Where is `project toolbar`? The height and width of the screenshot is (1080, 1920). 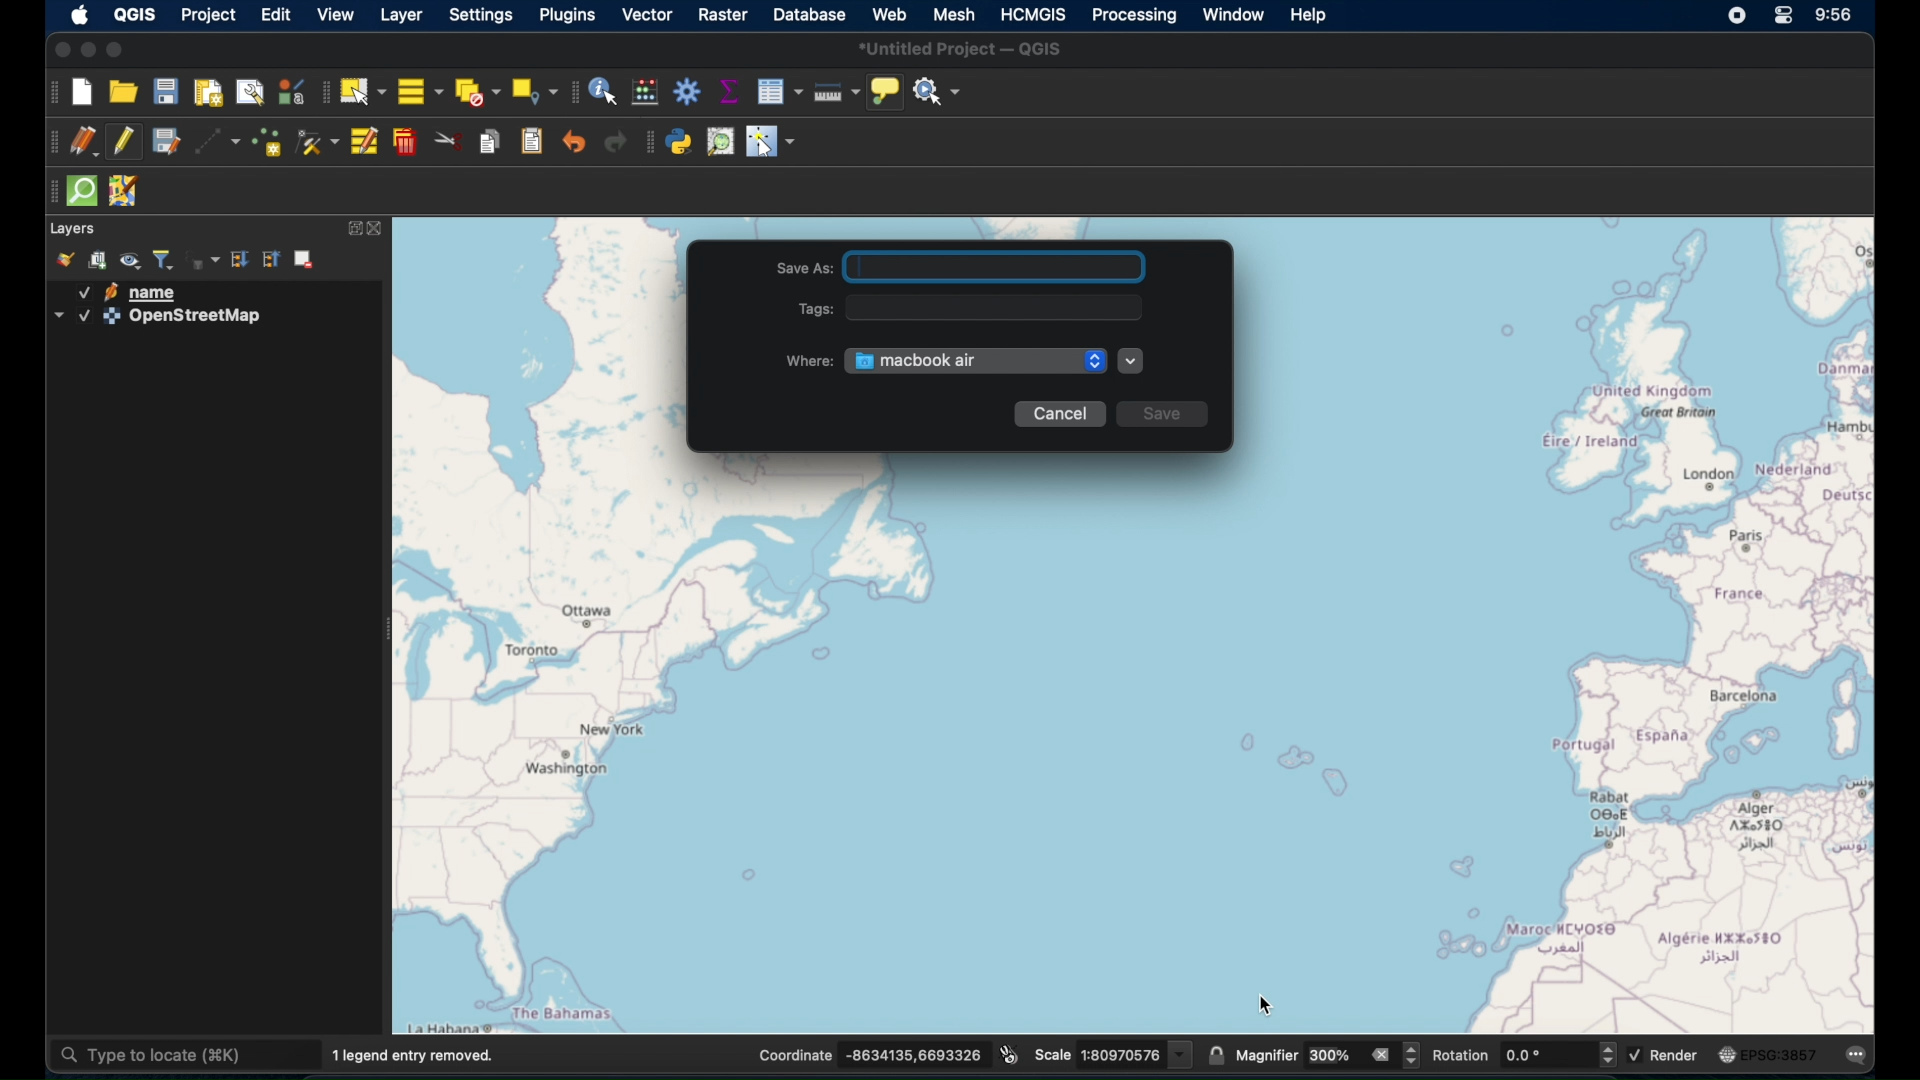 project toolbar is located at coordinates (50, 92).